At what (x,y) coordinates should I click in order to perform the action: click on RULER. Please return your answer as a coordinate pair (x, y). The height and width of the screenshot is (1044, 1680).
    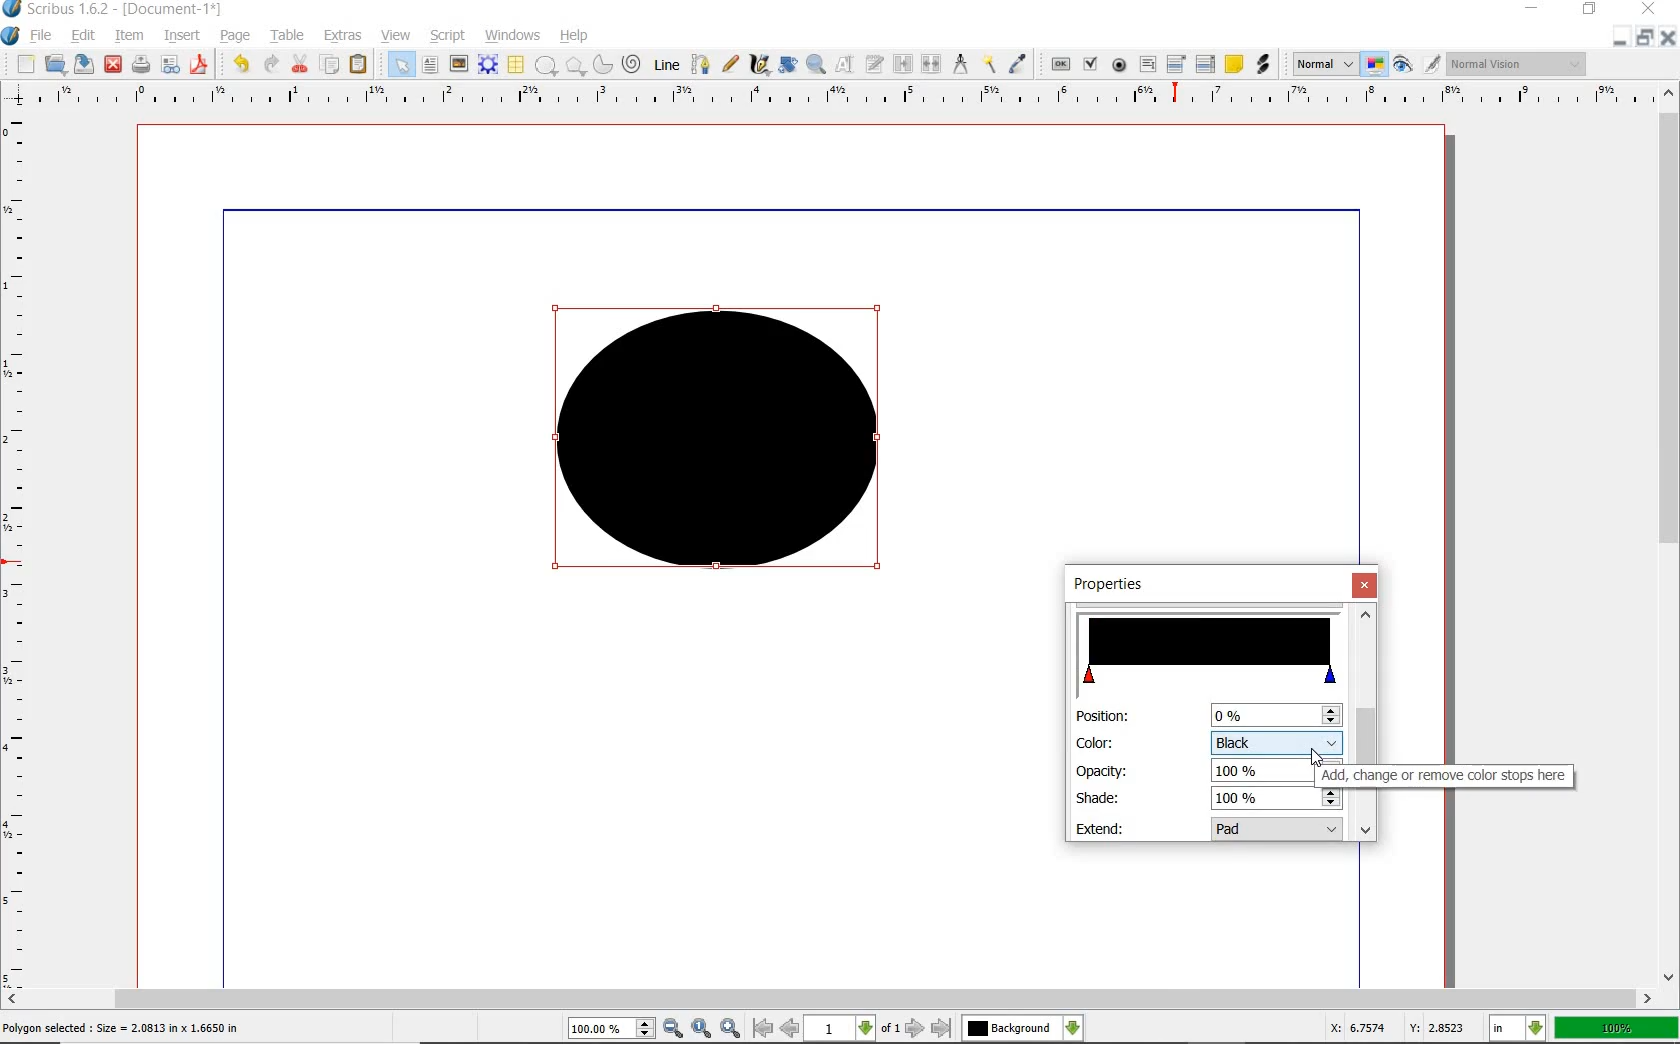
    Looking at the image, I should click on (835, 98).